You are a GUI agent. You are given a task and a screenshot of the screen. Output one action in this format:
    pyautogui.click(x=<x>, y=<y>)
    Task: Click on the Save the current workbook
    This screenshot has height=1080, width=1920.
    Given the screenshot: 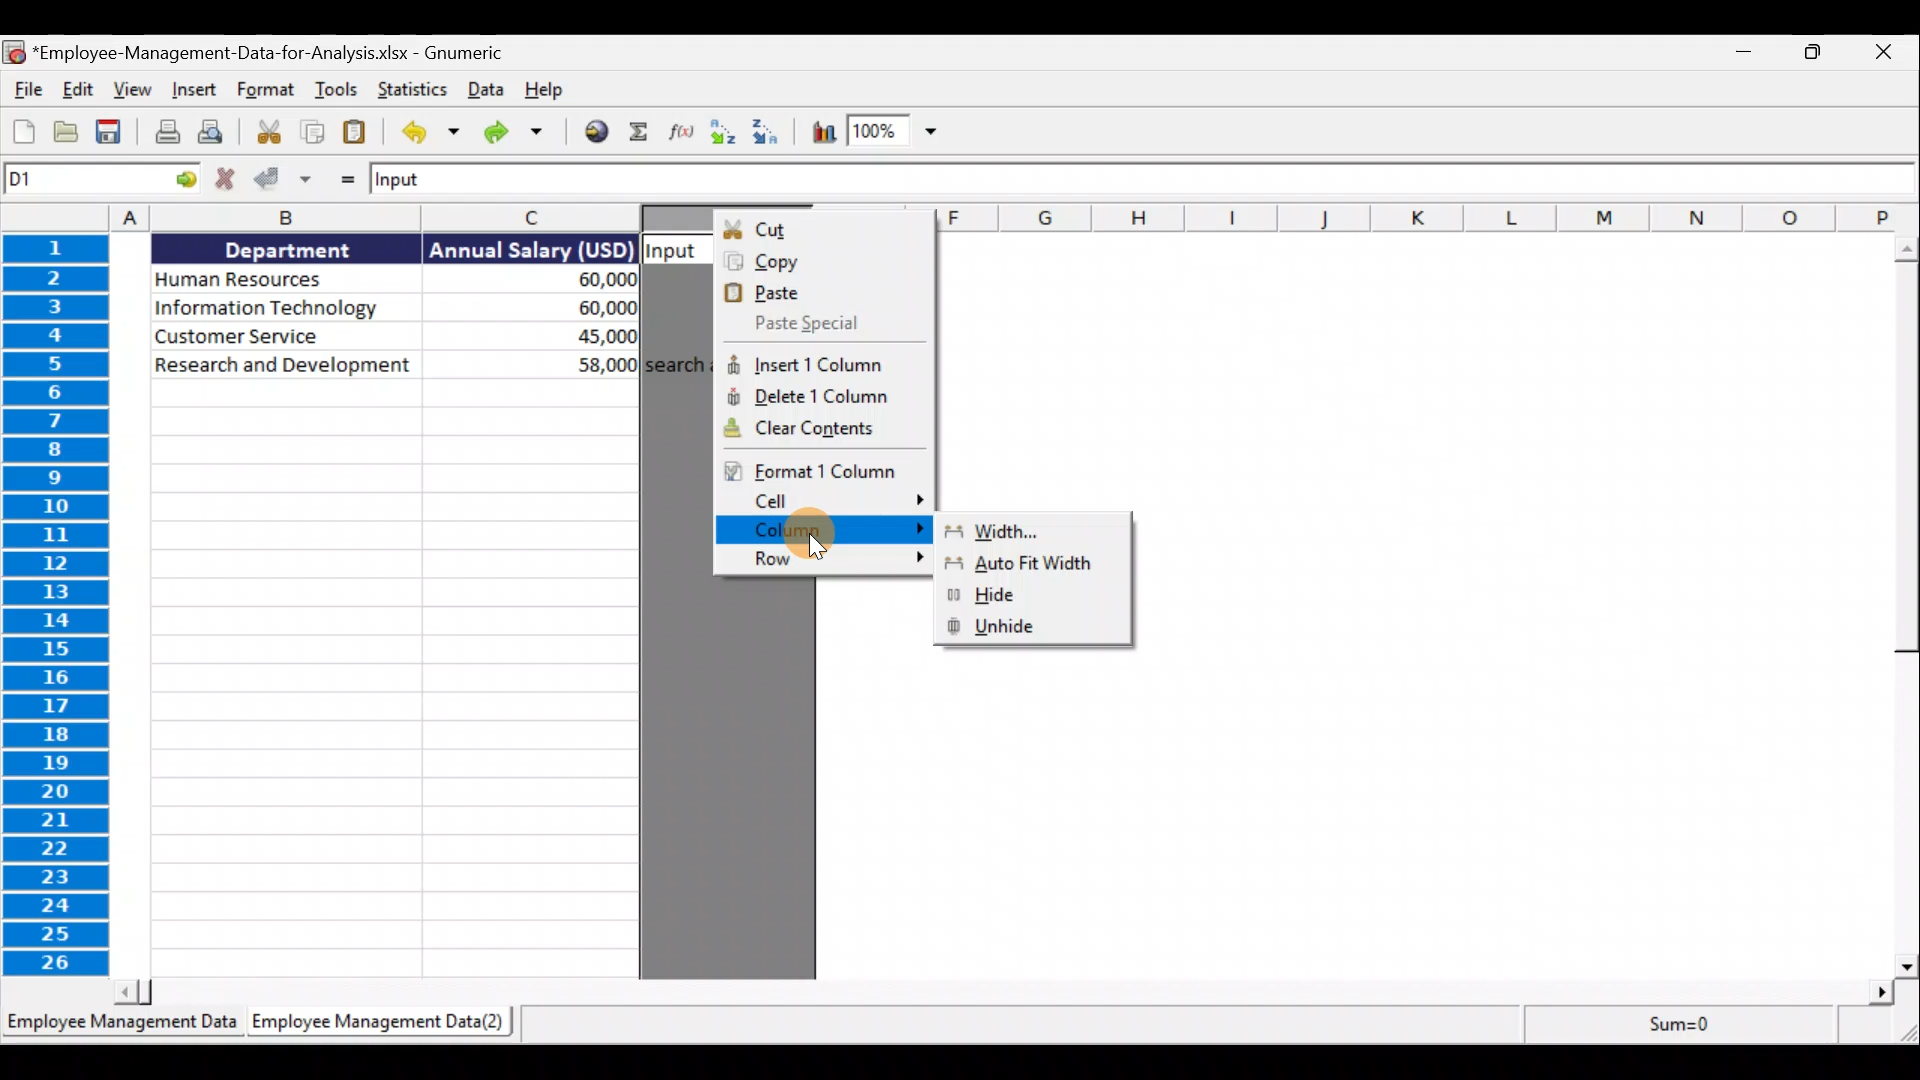 What is the action you would take?
    pyautogui.click(x=111, y=130)
    